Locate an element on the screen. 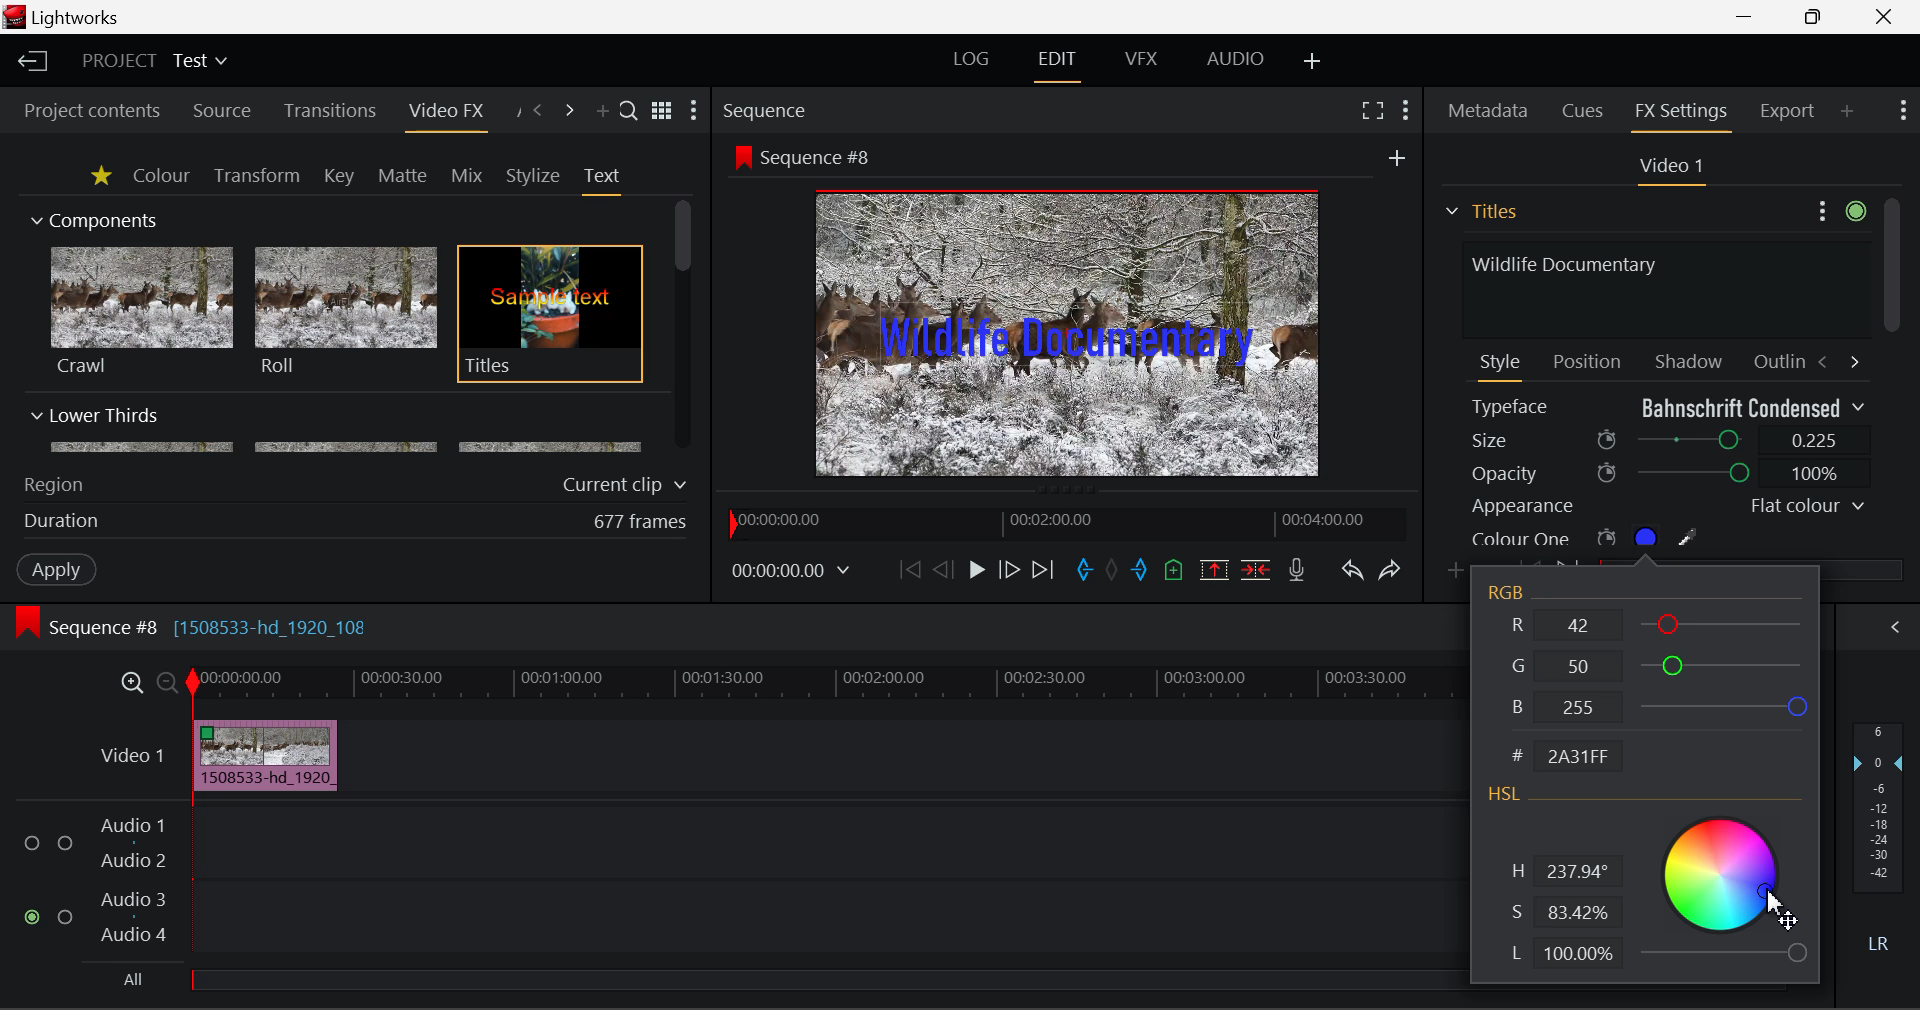 Image resolution: width=1920 pixels, height=1010 pixels. Sequence #8 is located at coordinates (824, 158).